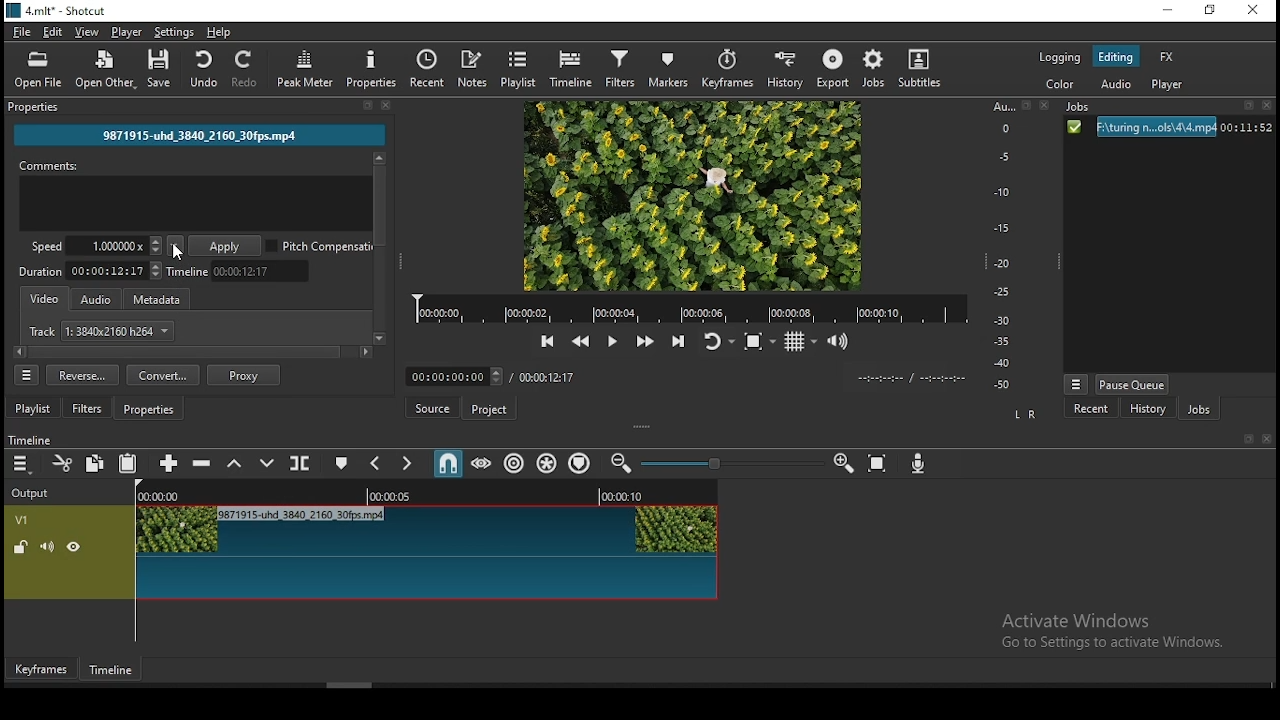 Image resolution: width=1280 pixels, height=720 pixels. What do you see at coordinates (112, 670) in the screenshot?
I see `timeline` at bounding box center [112, 670].